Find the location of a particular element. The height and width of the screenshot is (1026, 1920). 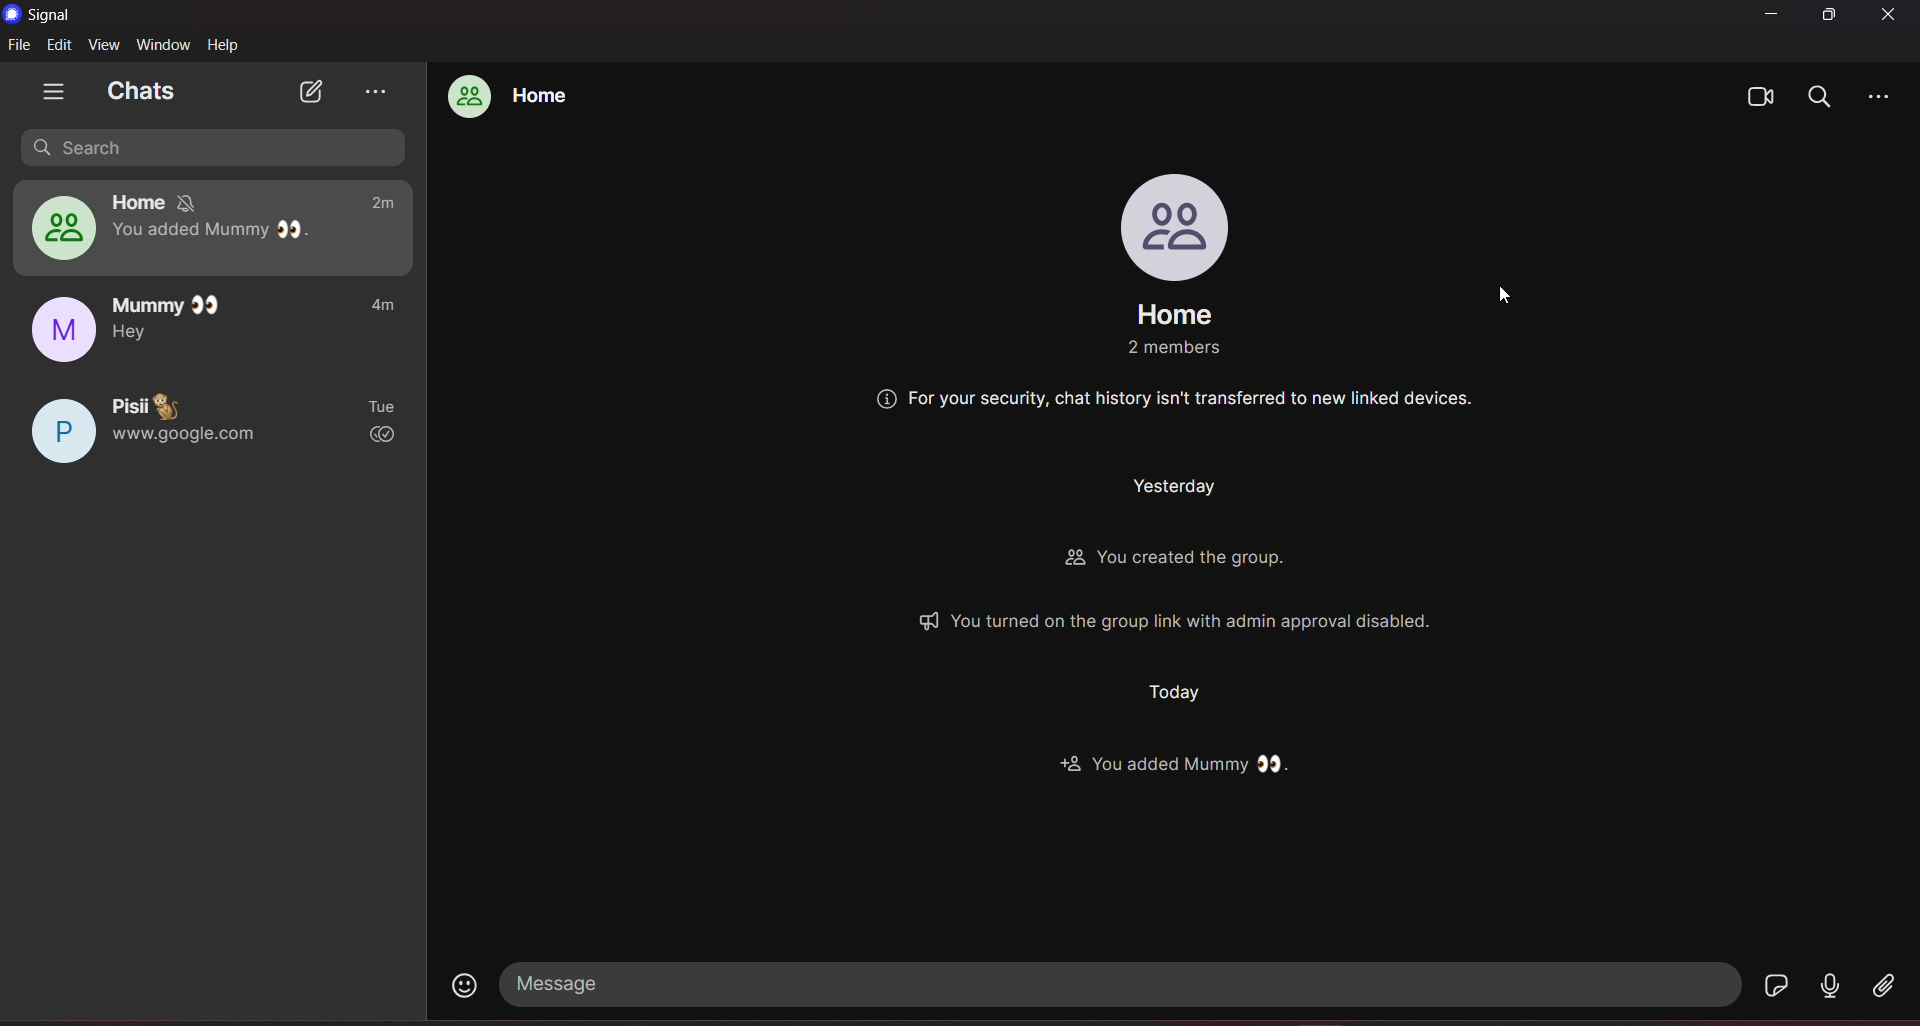

group name is located at coordinates (1176, 314).